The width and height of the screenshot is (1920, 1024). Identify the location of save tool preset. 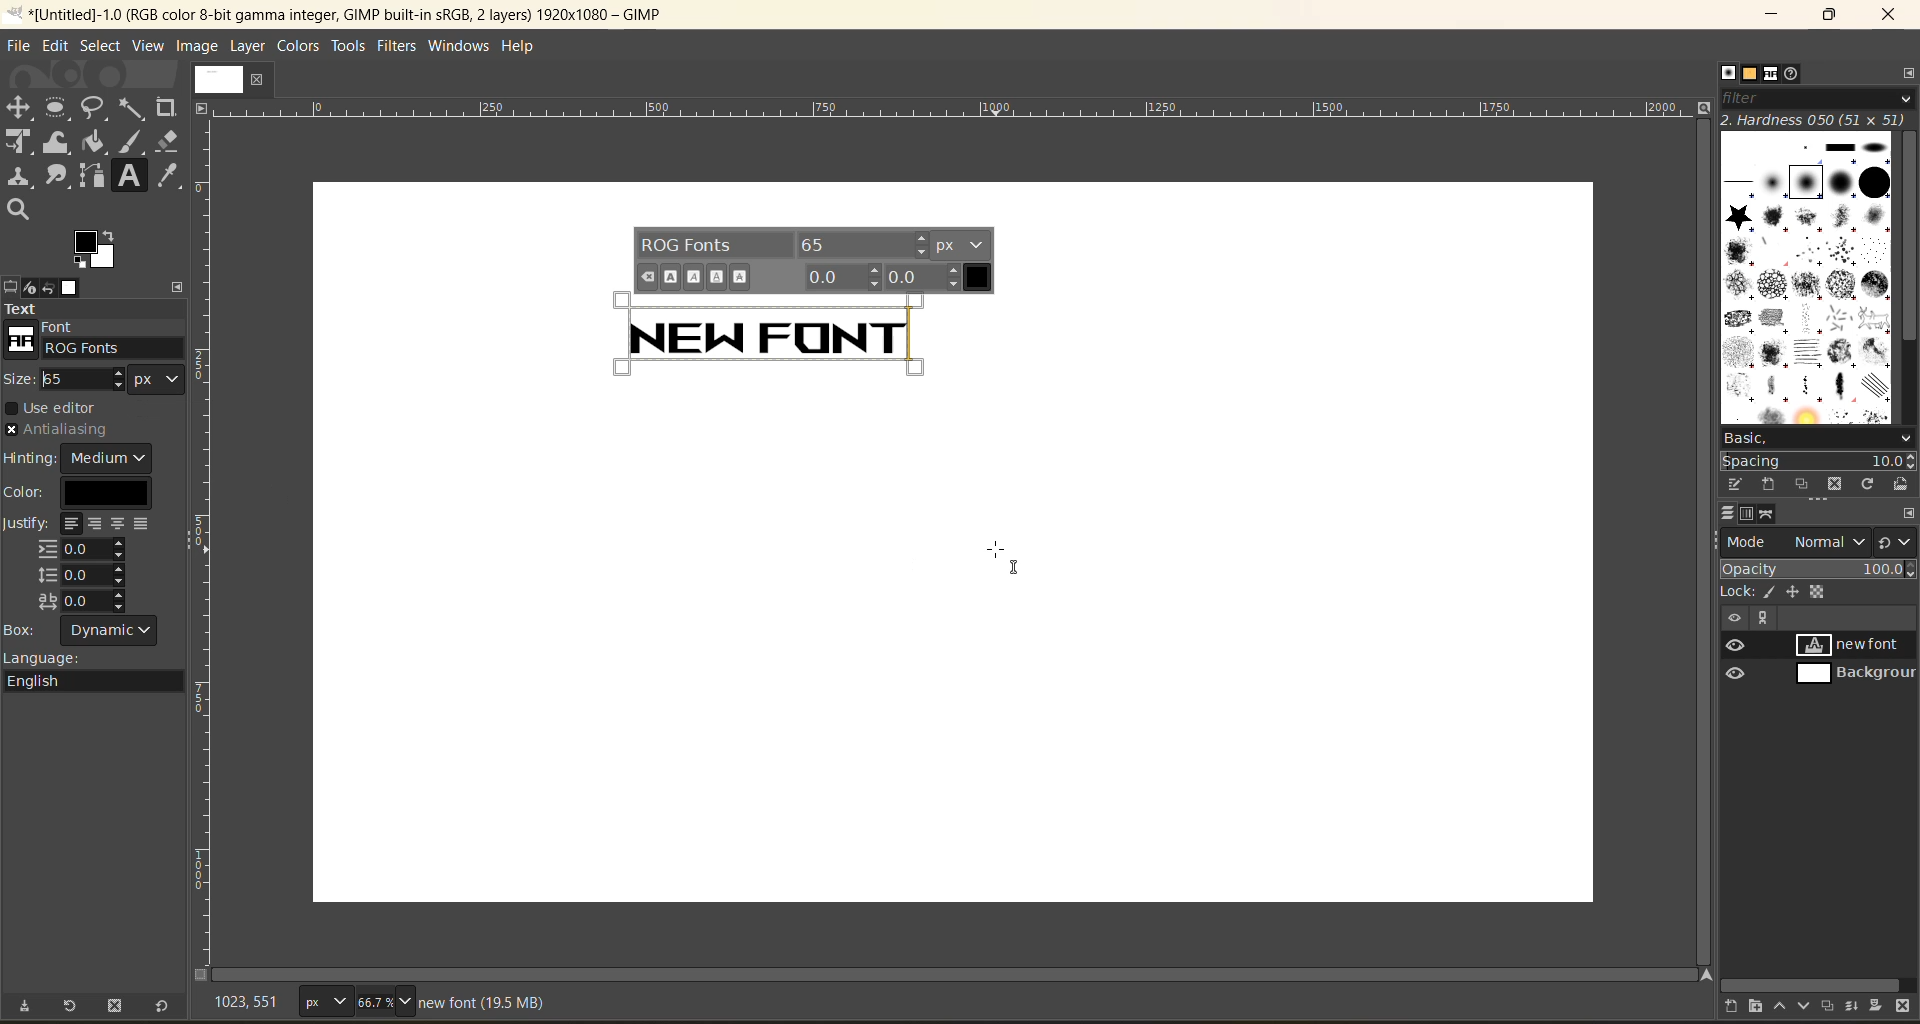
(28, 1008).